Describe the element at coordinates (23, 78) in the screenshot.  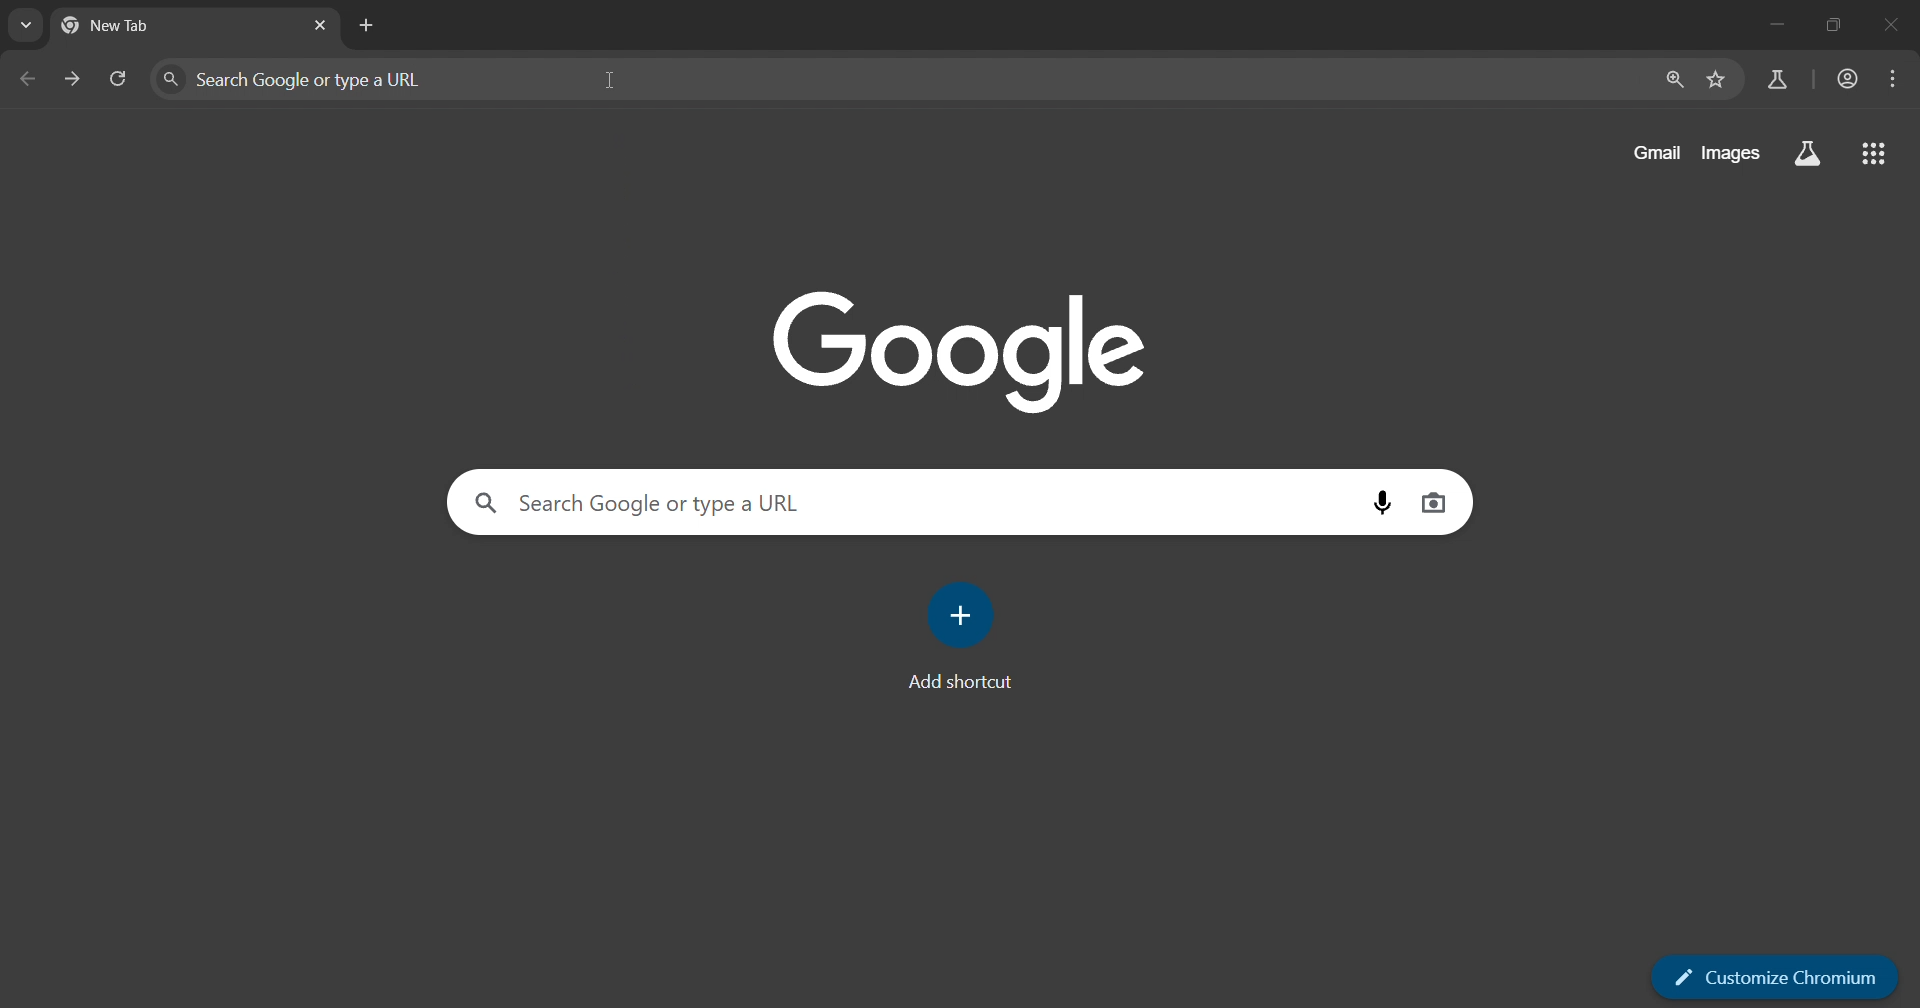
I see `go back one page` at that location.